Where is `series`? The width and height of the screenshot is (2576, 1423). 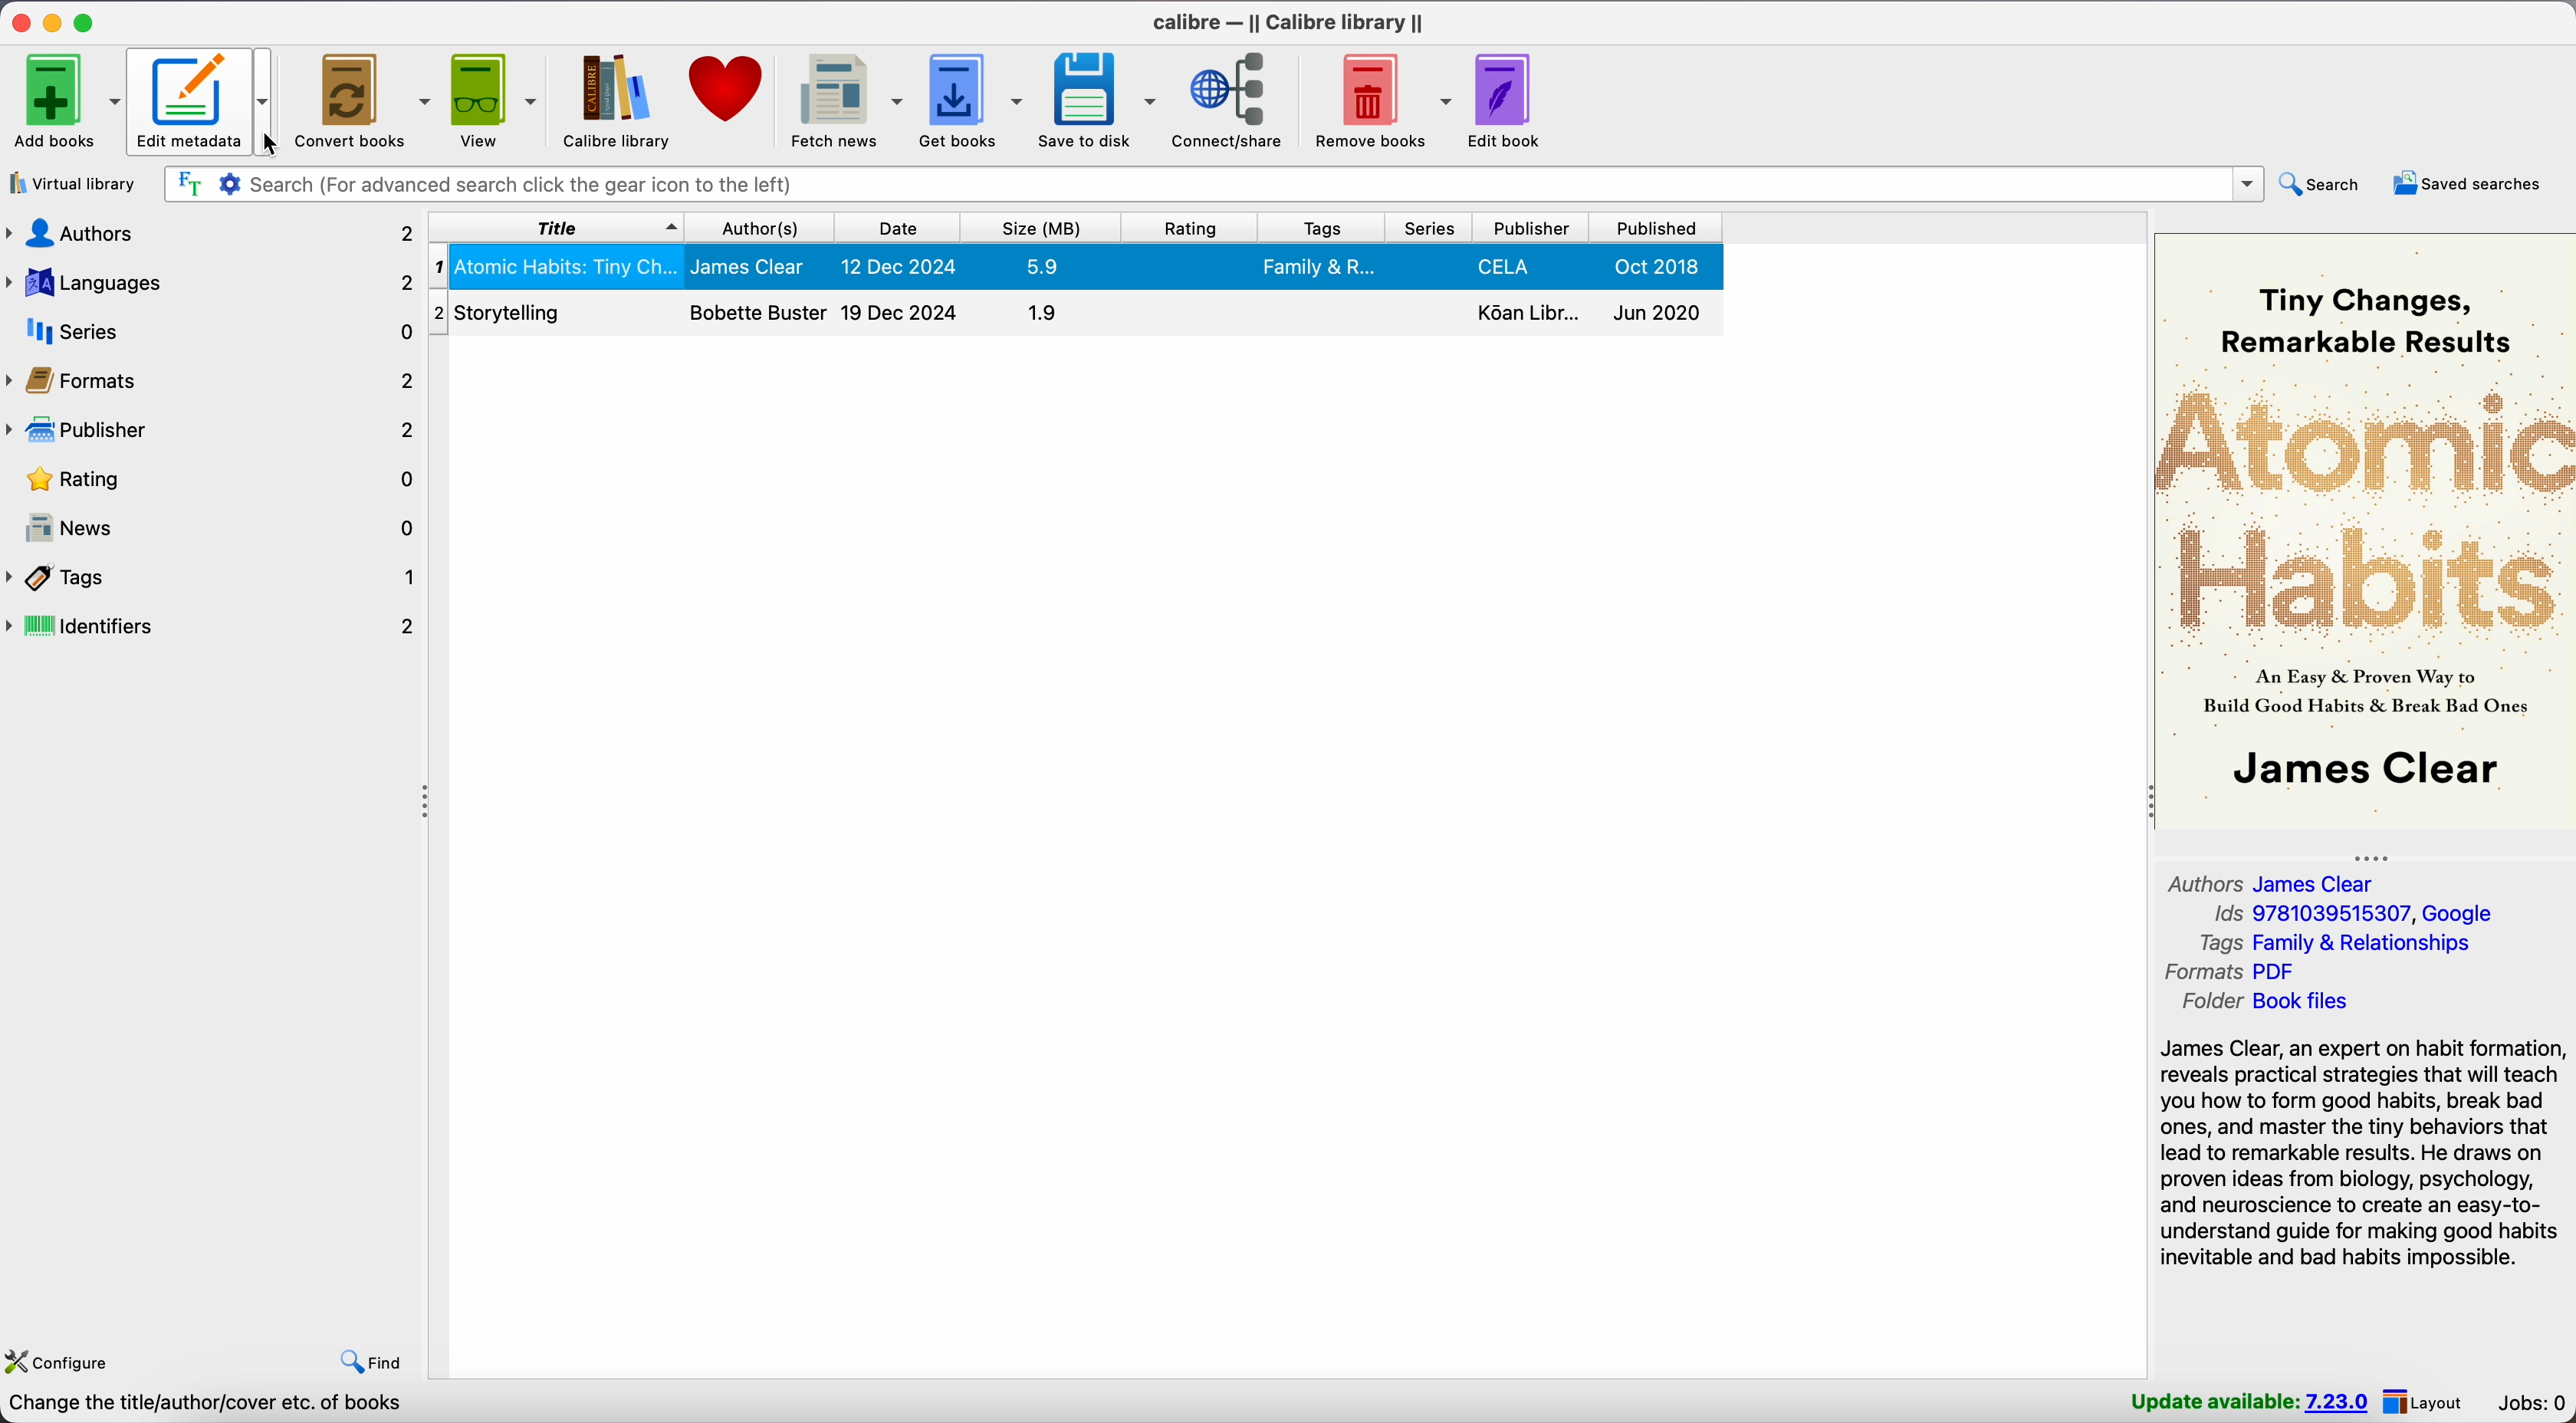
series is located at coordinates (214, 330).